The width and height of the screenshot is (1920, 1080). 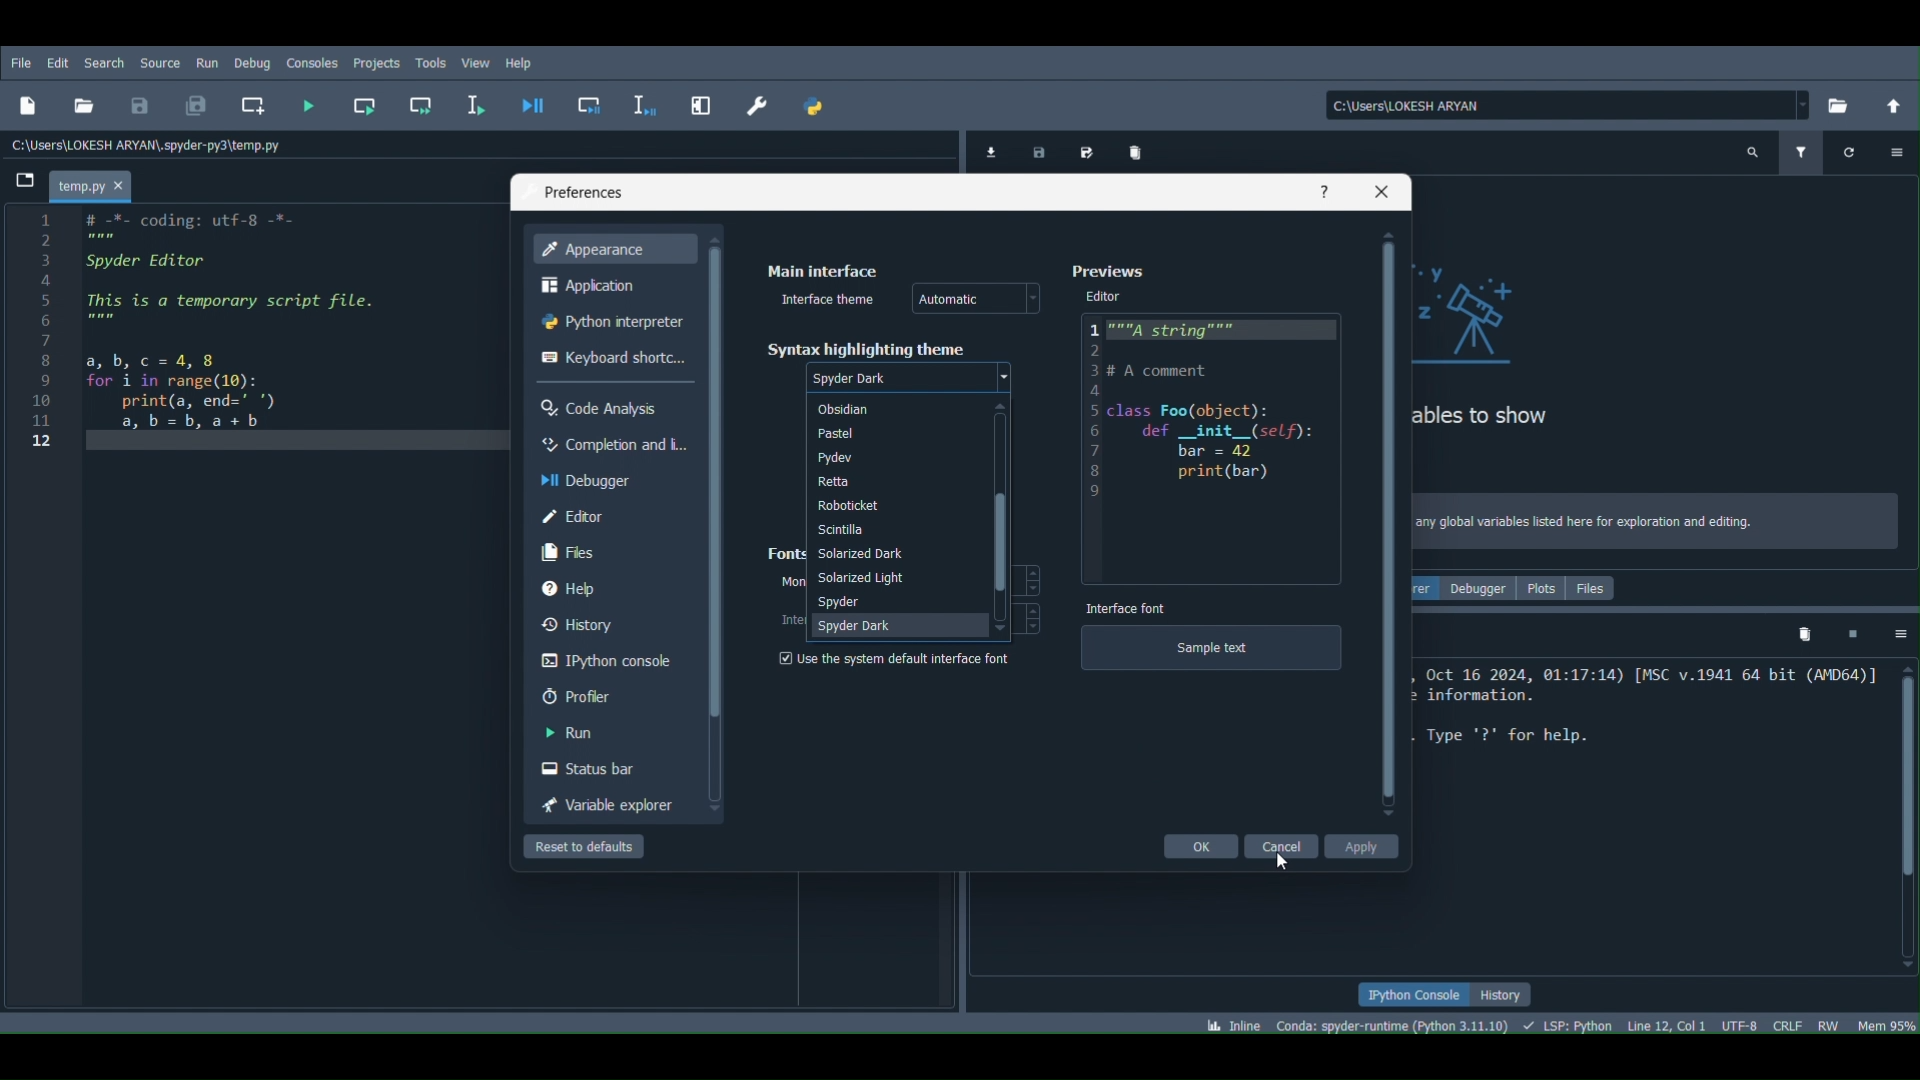 I want to click on Interface font, so click(x=1126, y=607).